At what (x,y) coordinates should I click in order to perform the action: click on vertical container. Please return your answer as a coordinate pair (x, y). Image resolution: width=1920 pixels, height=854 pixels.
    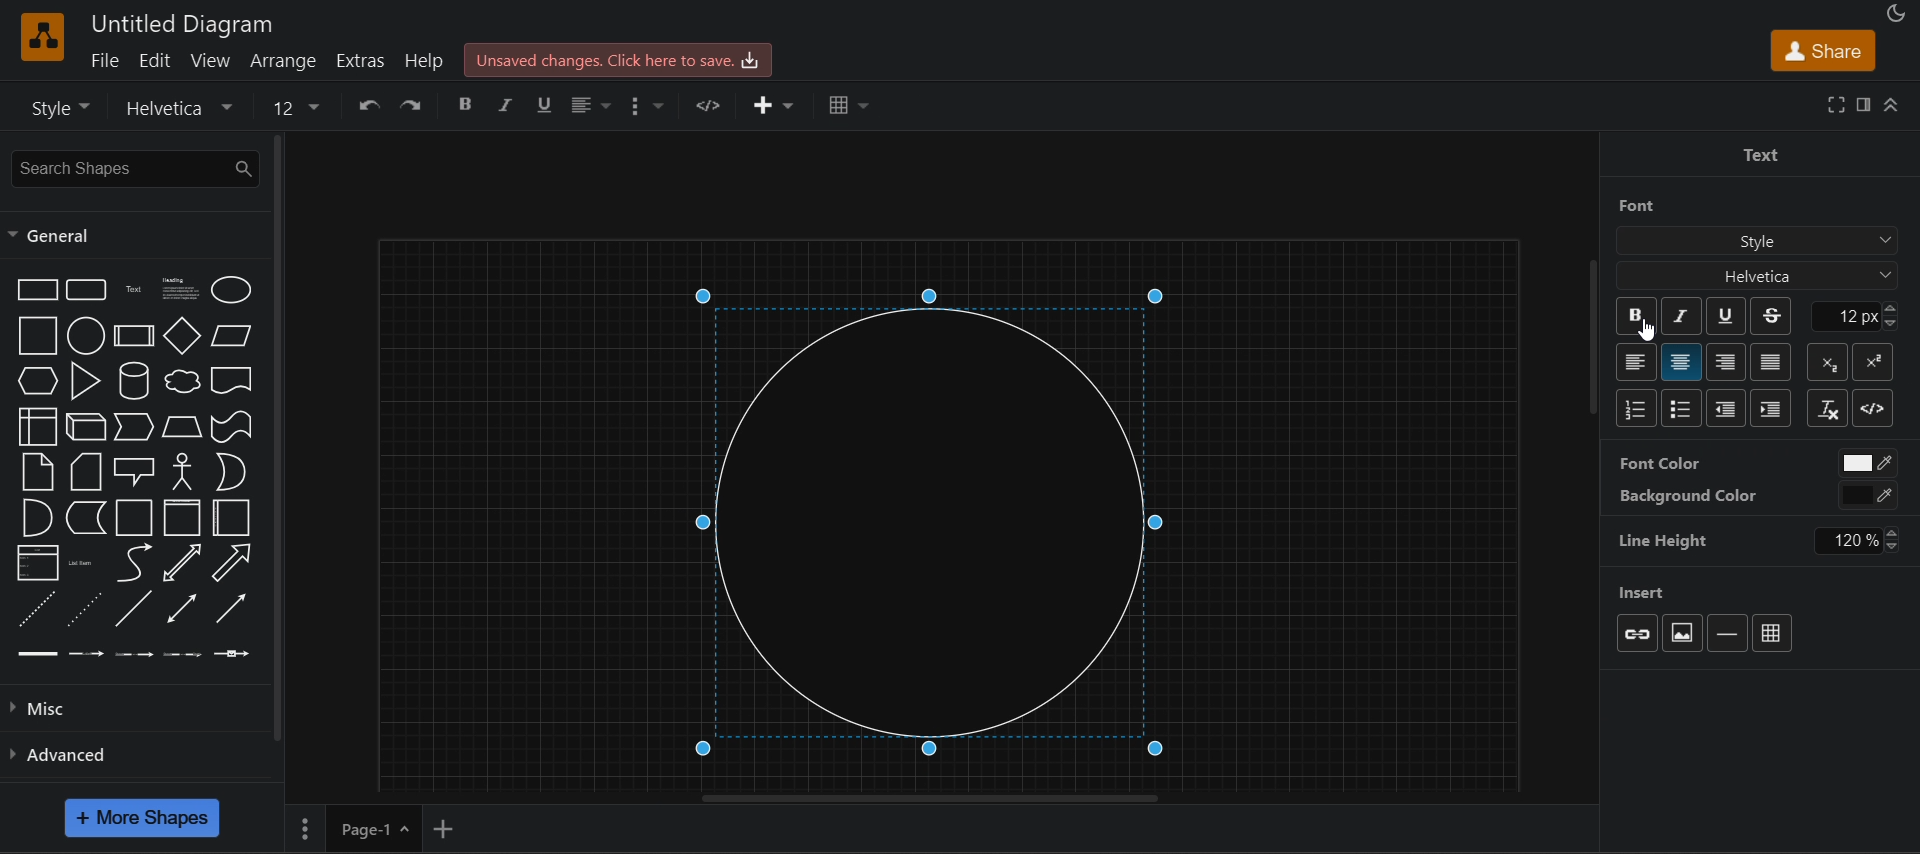
    Looking at the image, I should click on (185, 517).